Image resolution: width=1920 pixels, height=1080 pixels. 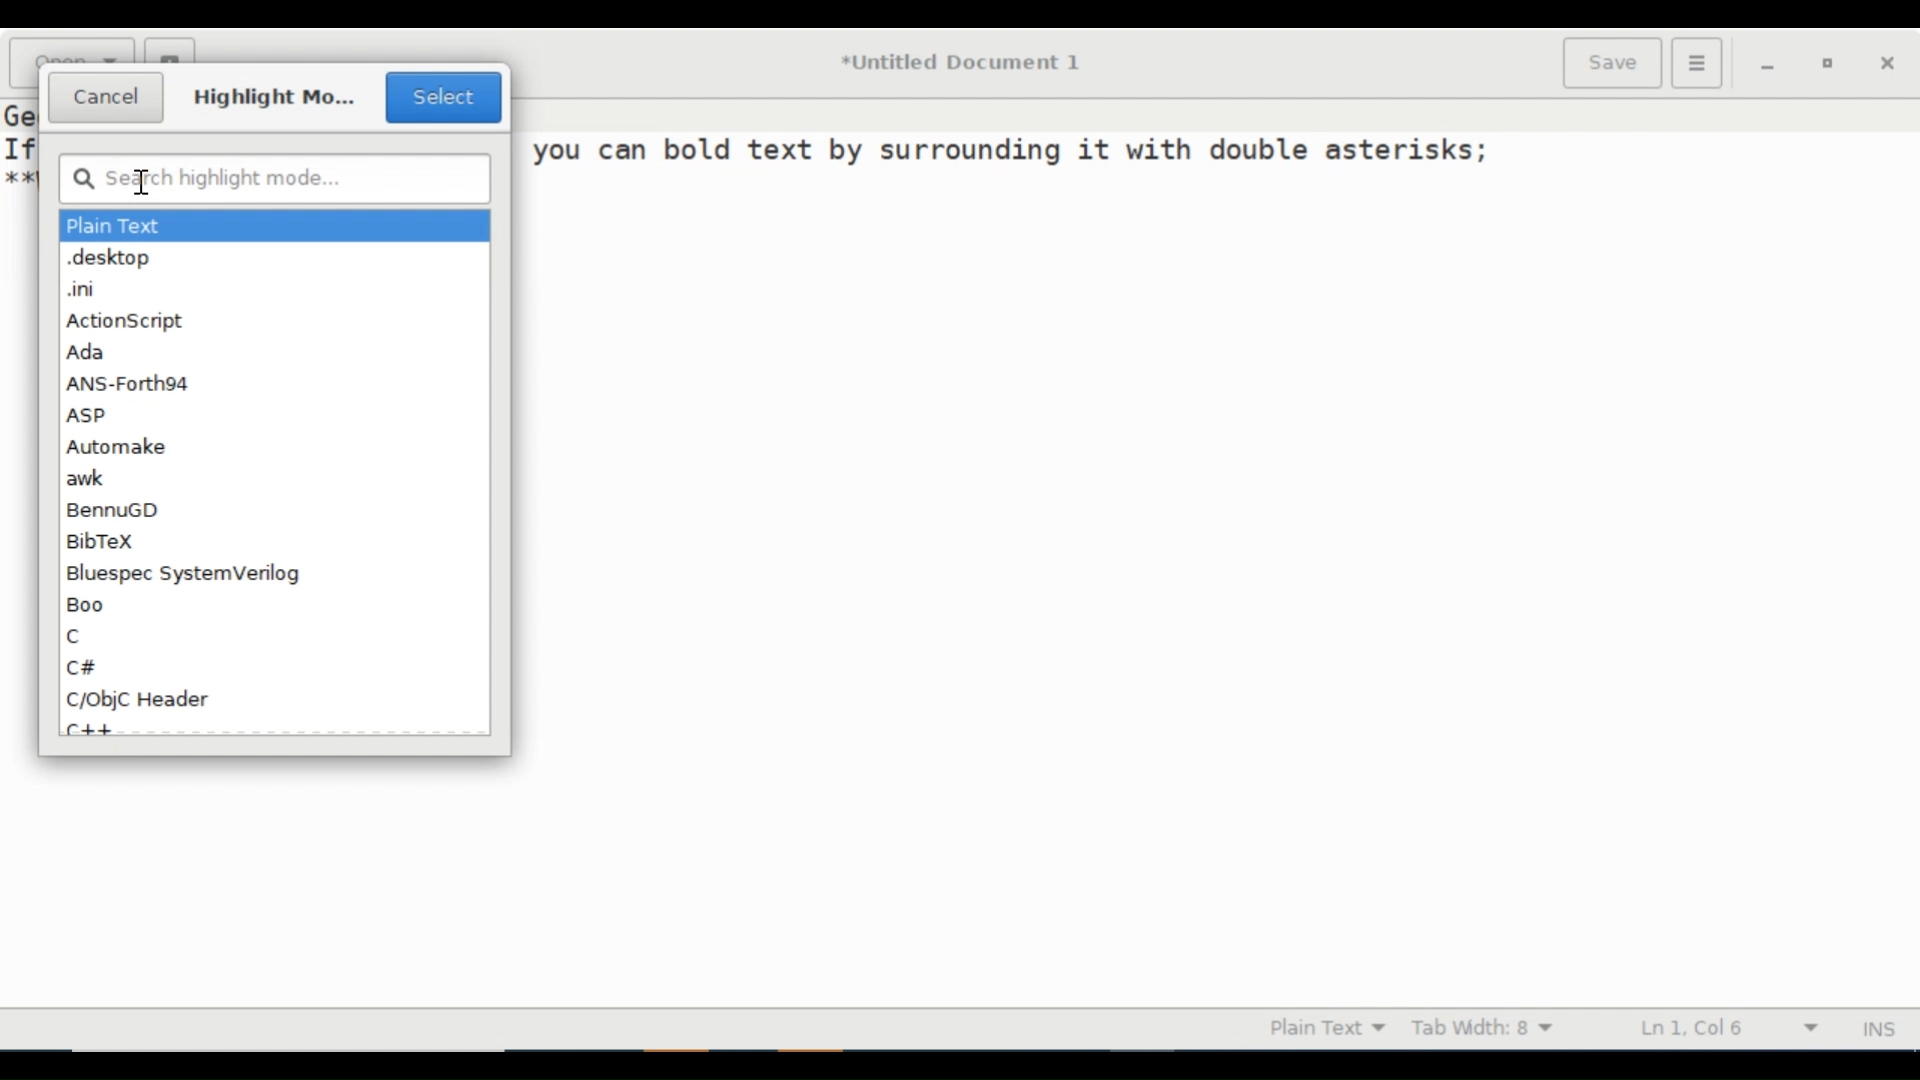 I want to click on ANS-Forth94, so click(x=131, y=383).